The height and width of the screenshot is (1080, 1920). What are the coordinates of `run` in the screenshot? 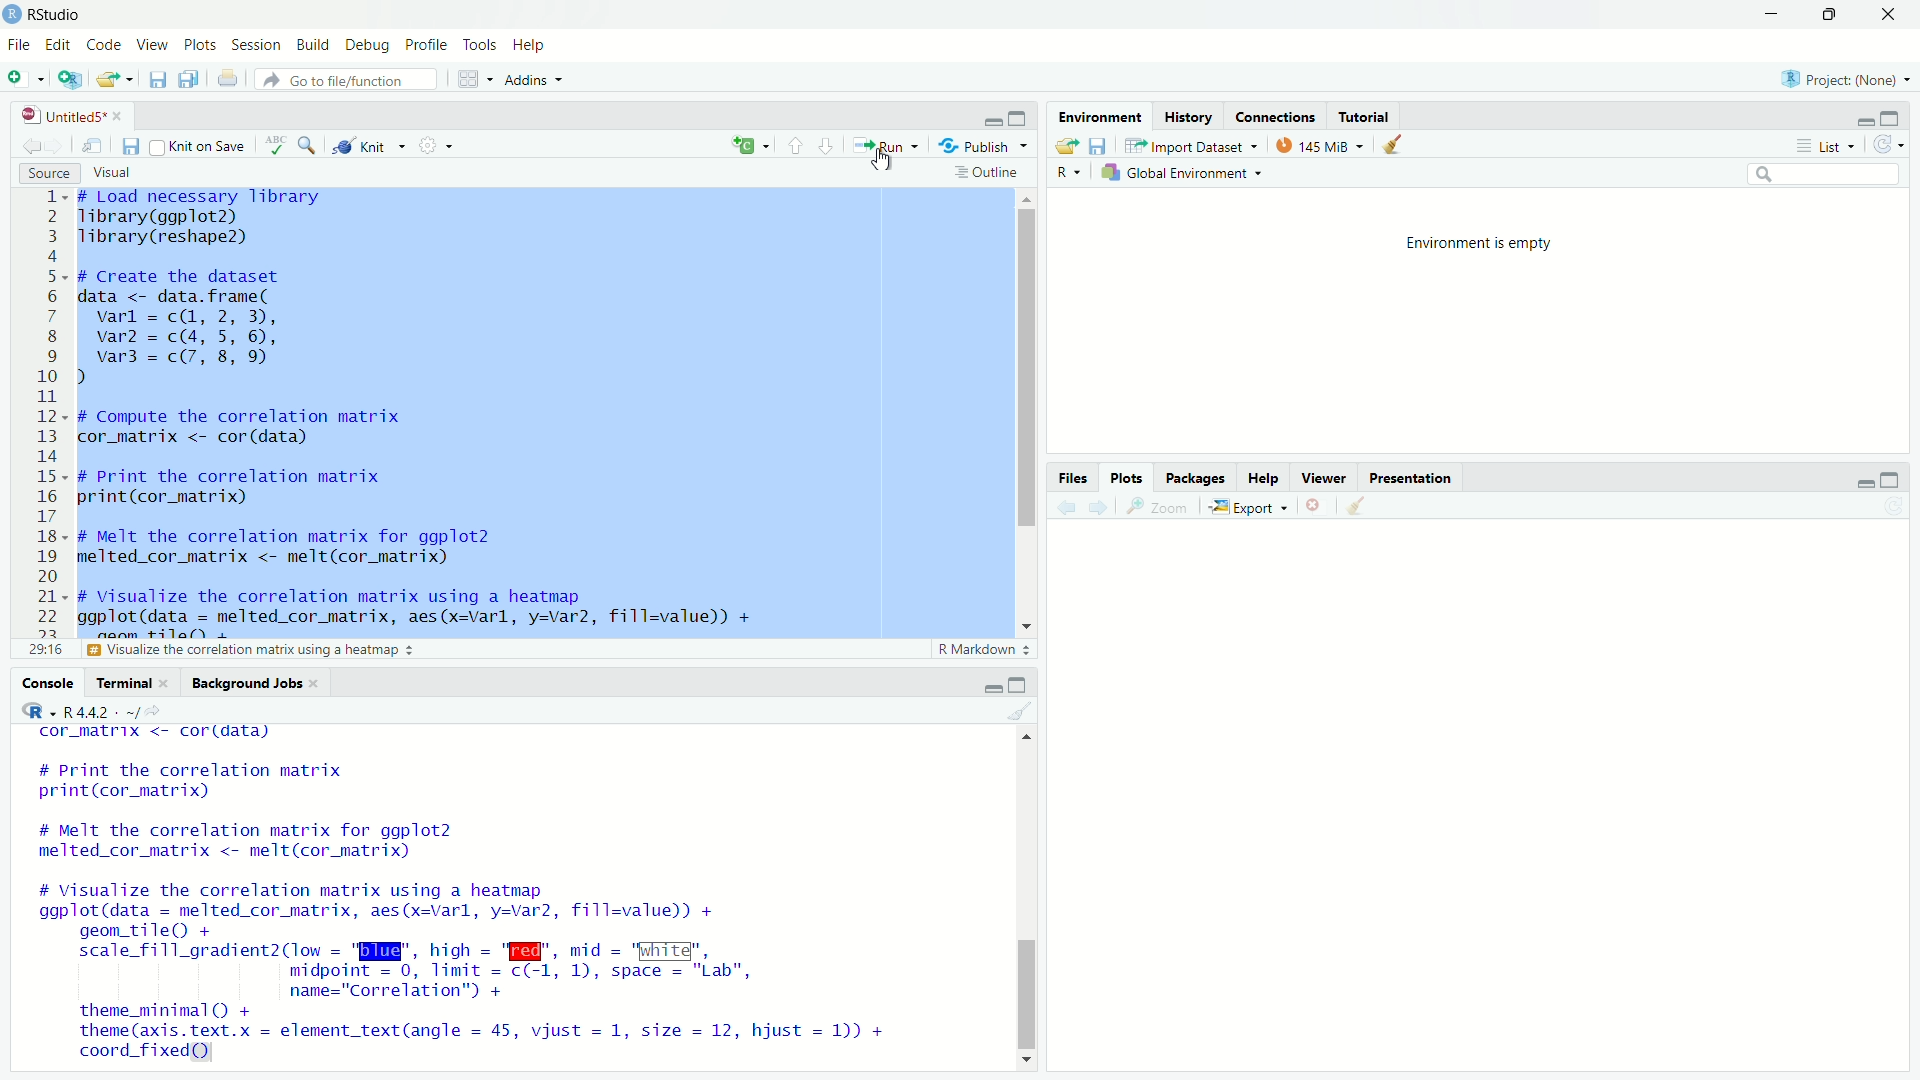 It's located at (884, 147).